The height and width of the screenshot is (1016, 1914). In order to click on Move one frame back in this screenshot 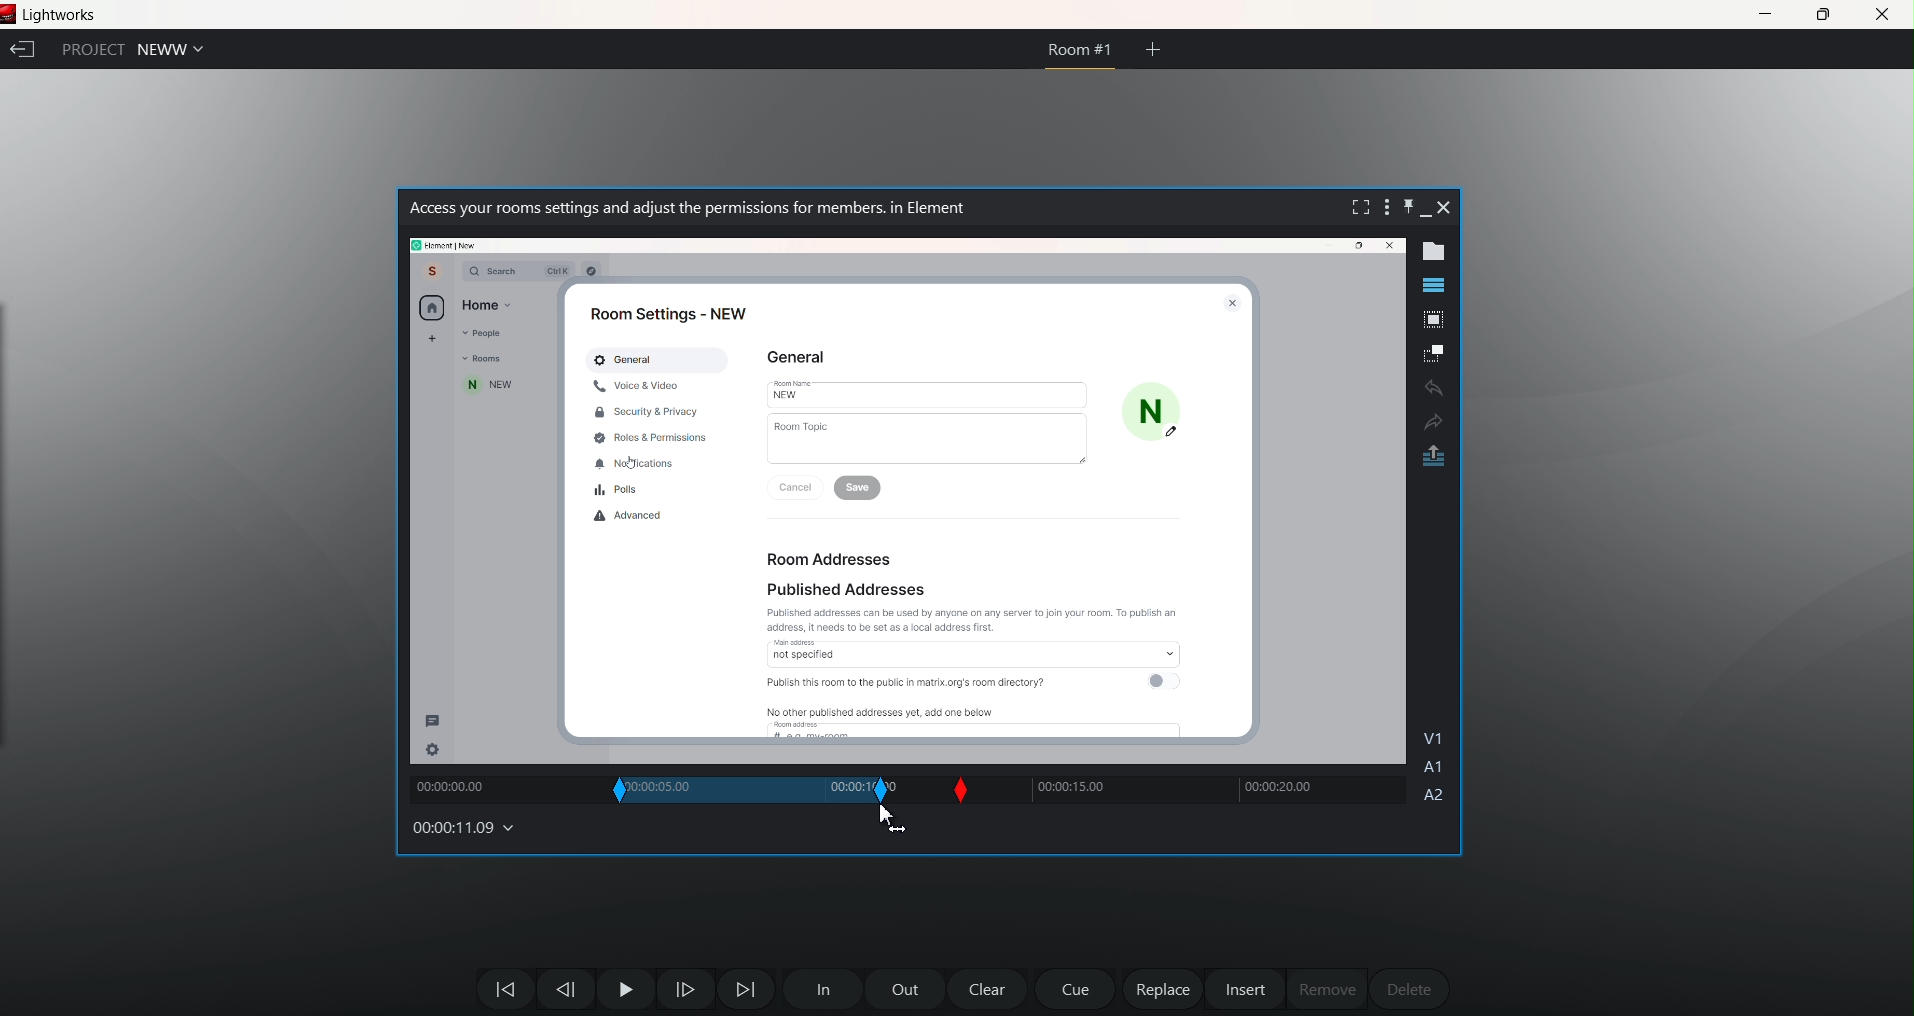, I will do `click(562, 989)`.